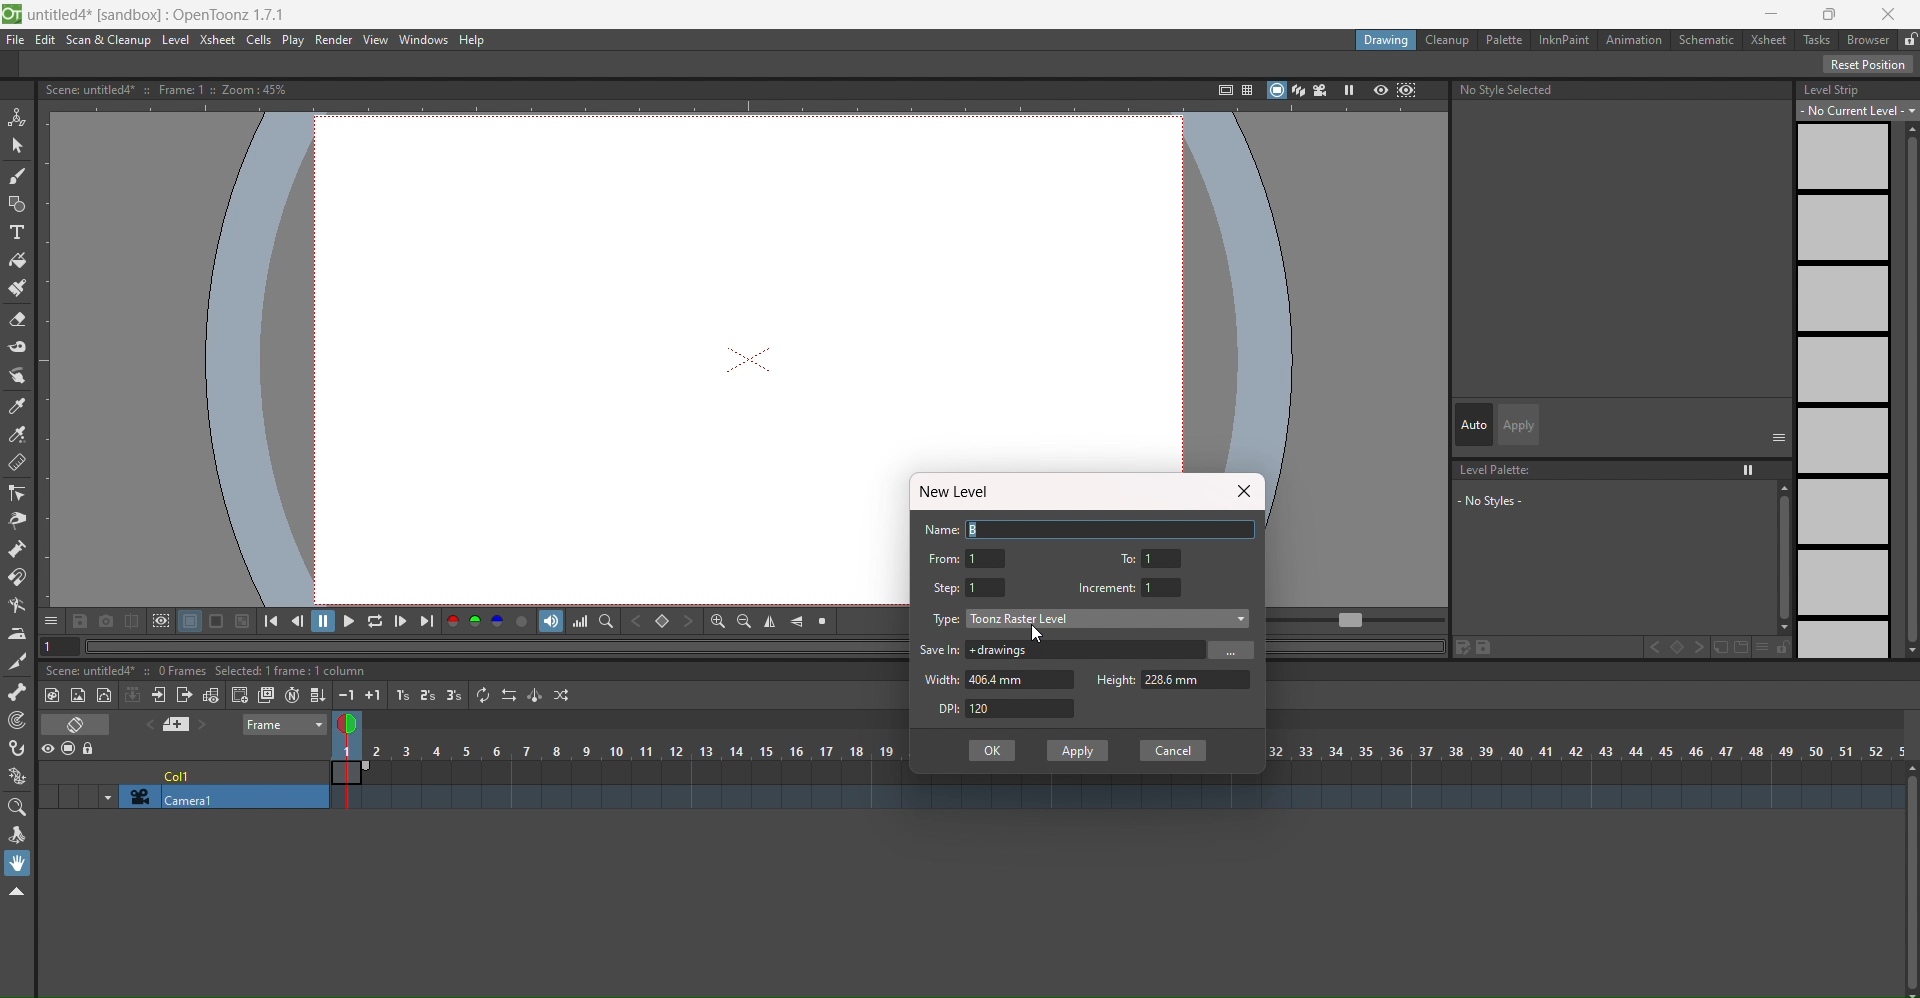  Describe the element at coordinates (1106, 588) in the screenshot. I see `increment` at that location.